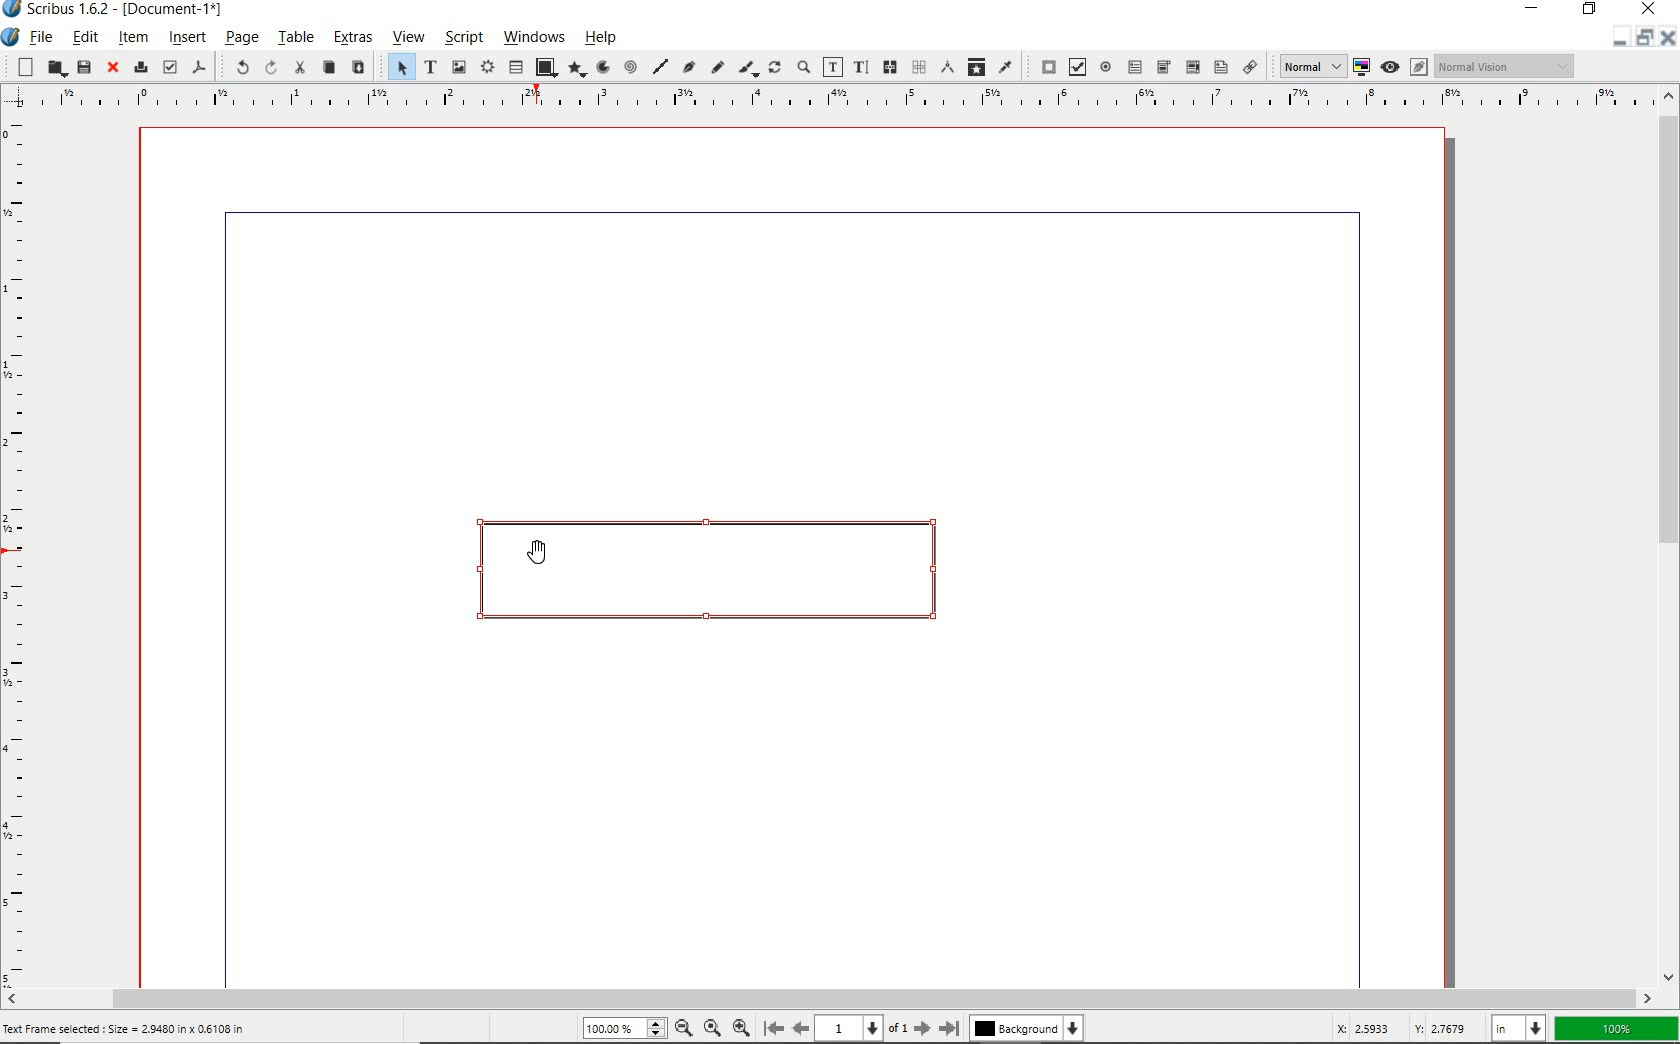 This screenshot has height=1044, width=1680. Describe the element at coordinates (328, 68) in the screenshot. I see `copy` at that location.